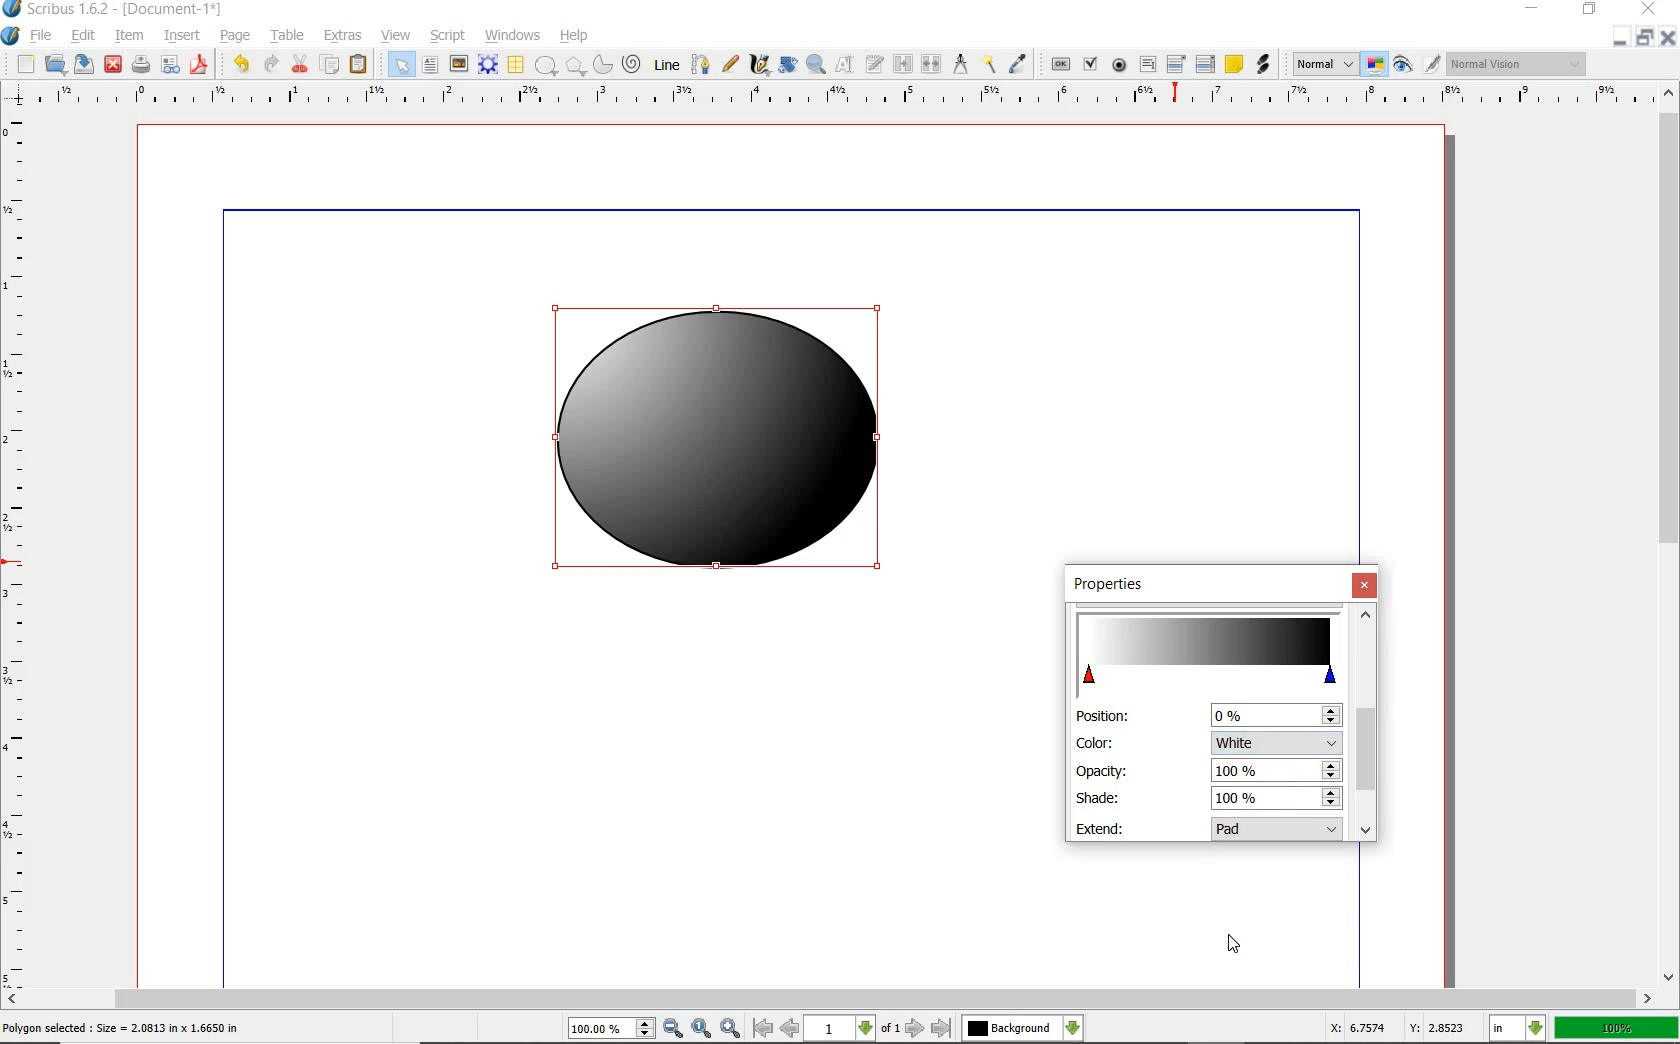  What do you see at coordinates (1098, 797) in the screenshot?
I see `shade` at bounding box center [1098, 797].